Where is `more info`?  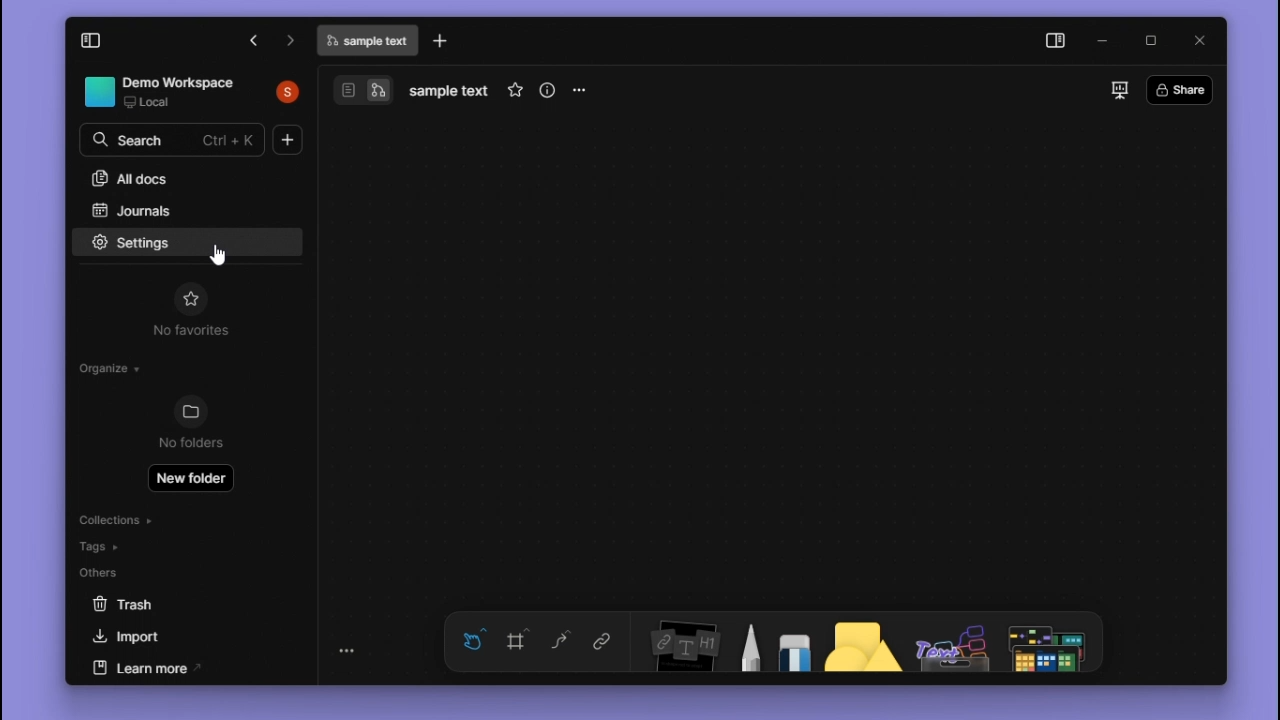
more info is located at coordinates (550, 92).